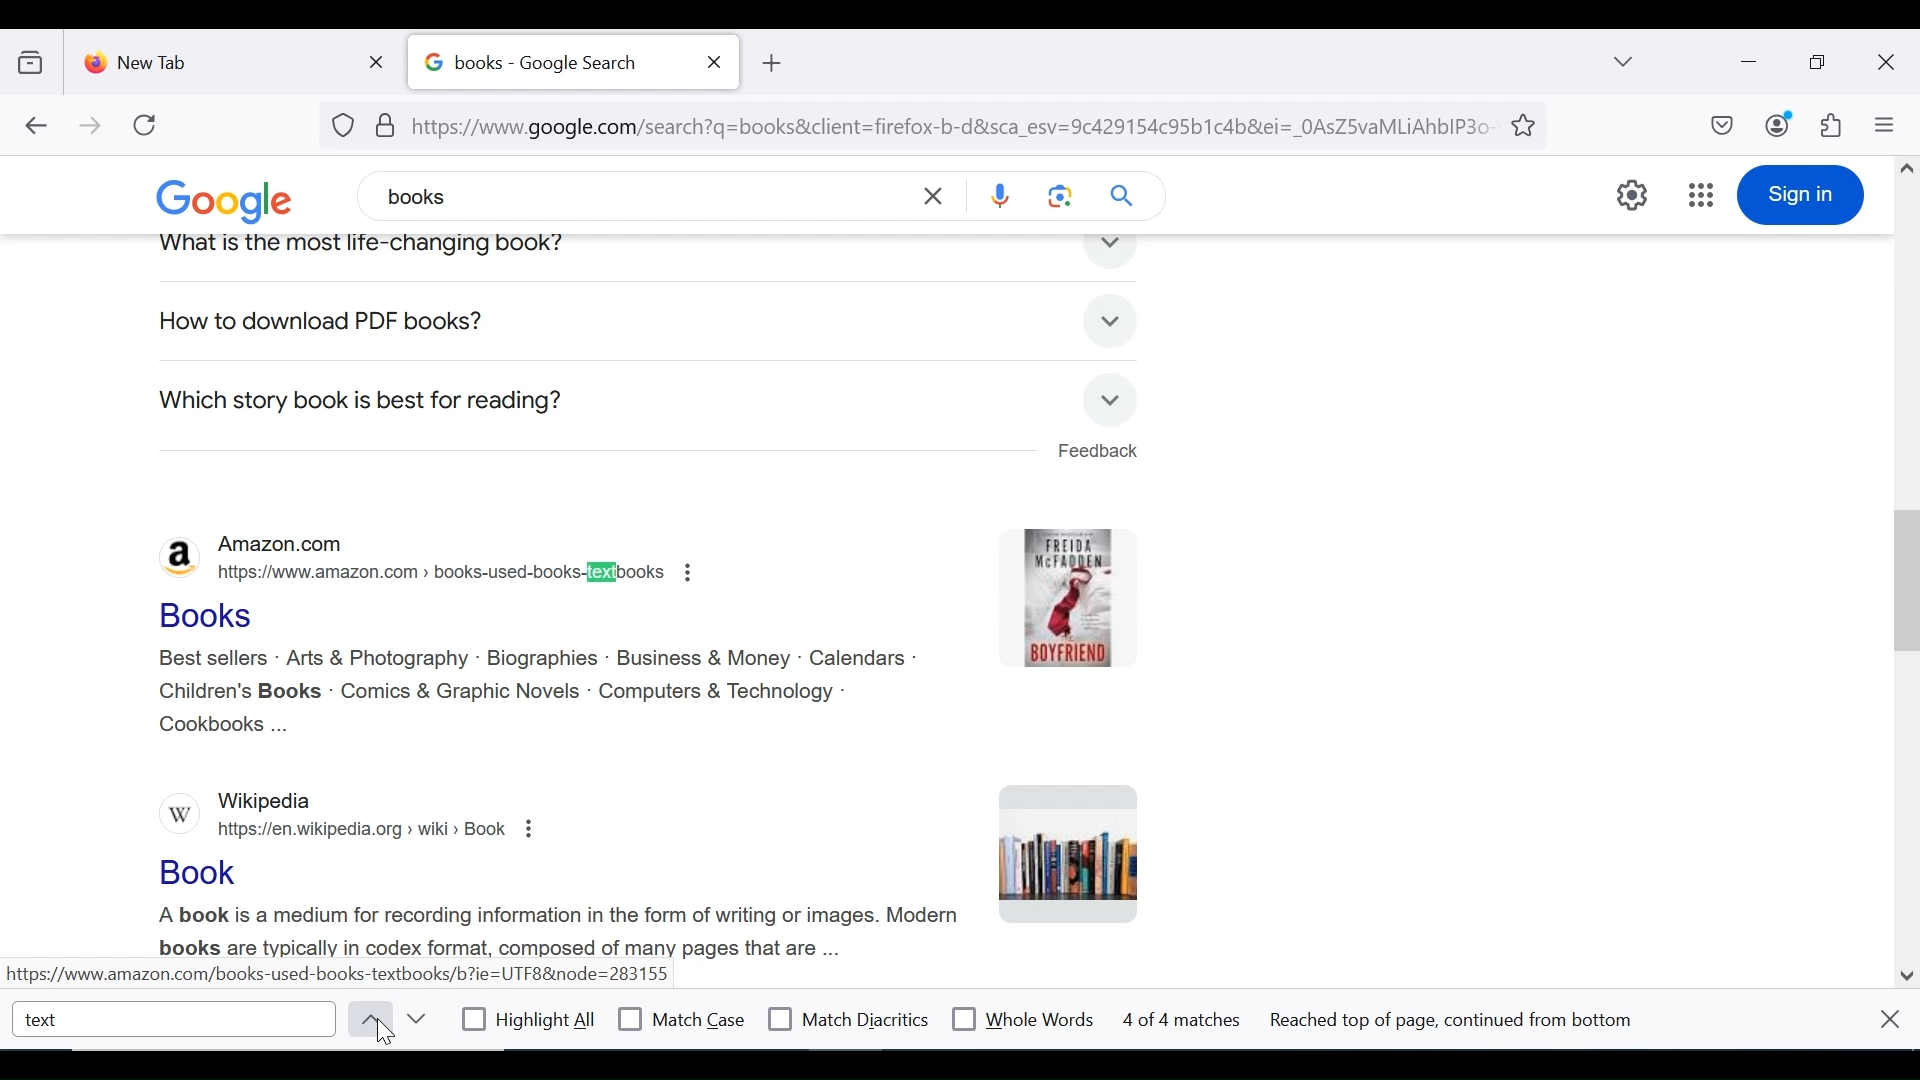 The image size is (1920, 1080). I want to click on extensions, so click(1829, 126).